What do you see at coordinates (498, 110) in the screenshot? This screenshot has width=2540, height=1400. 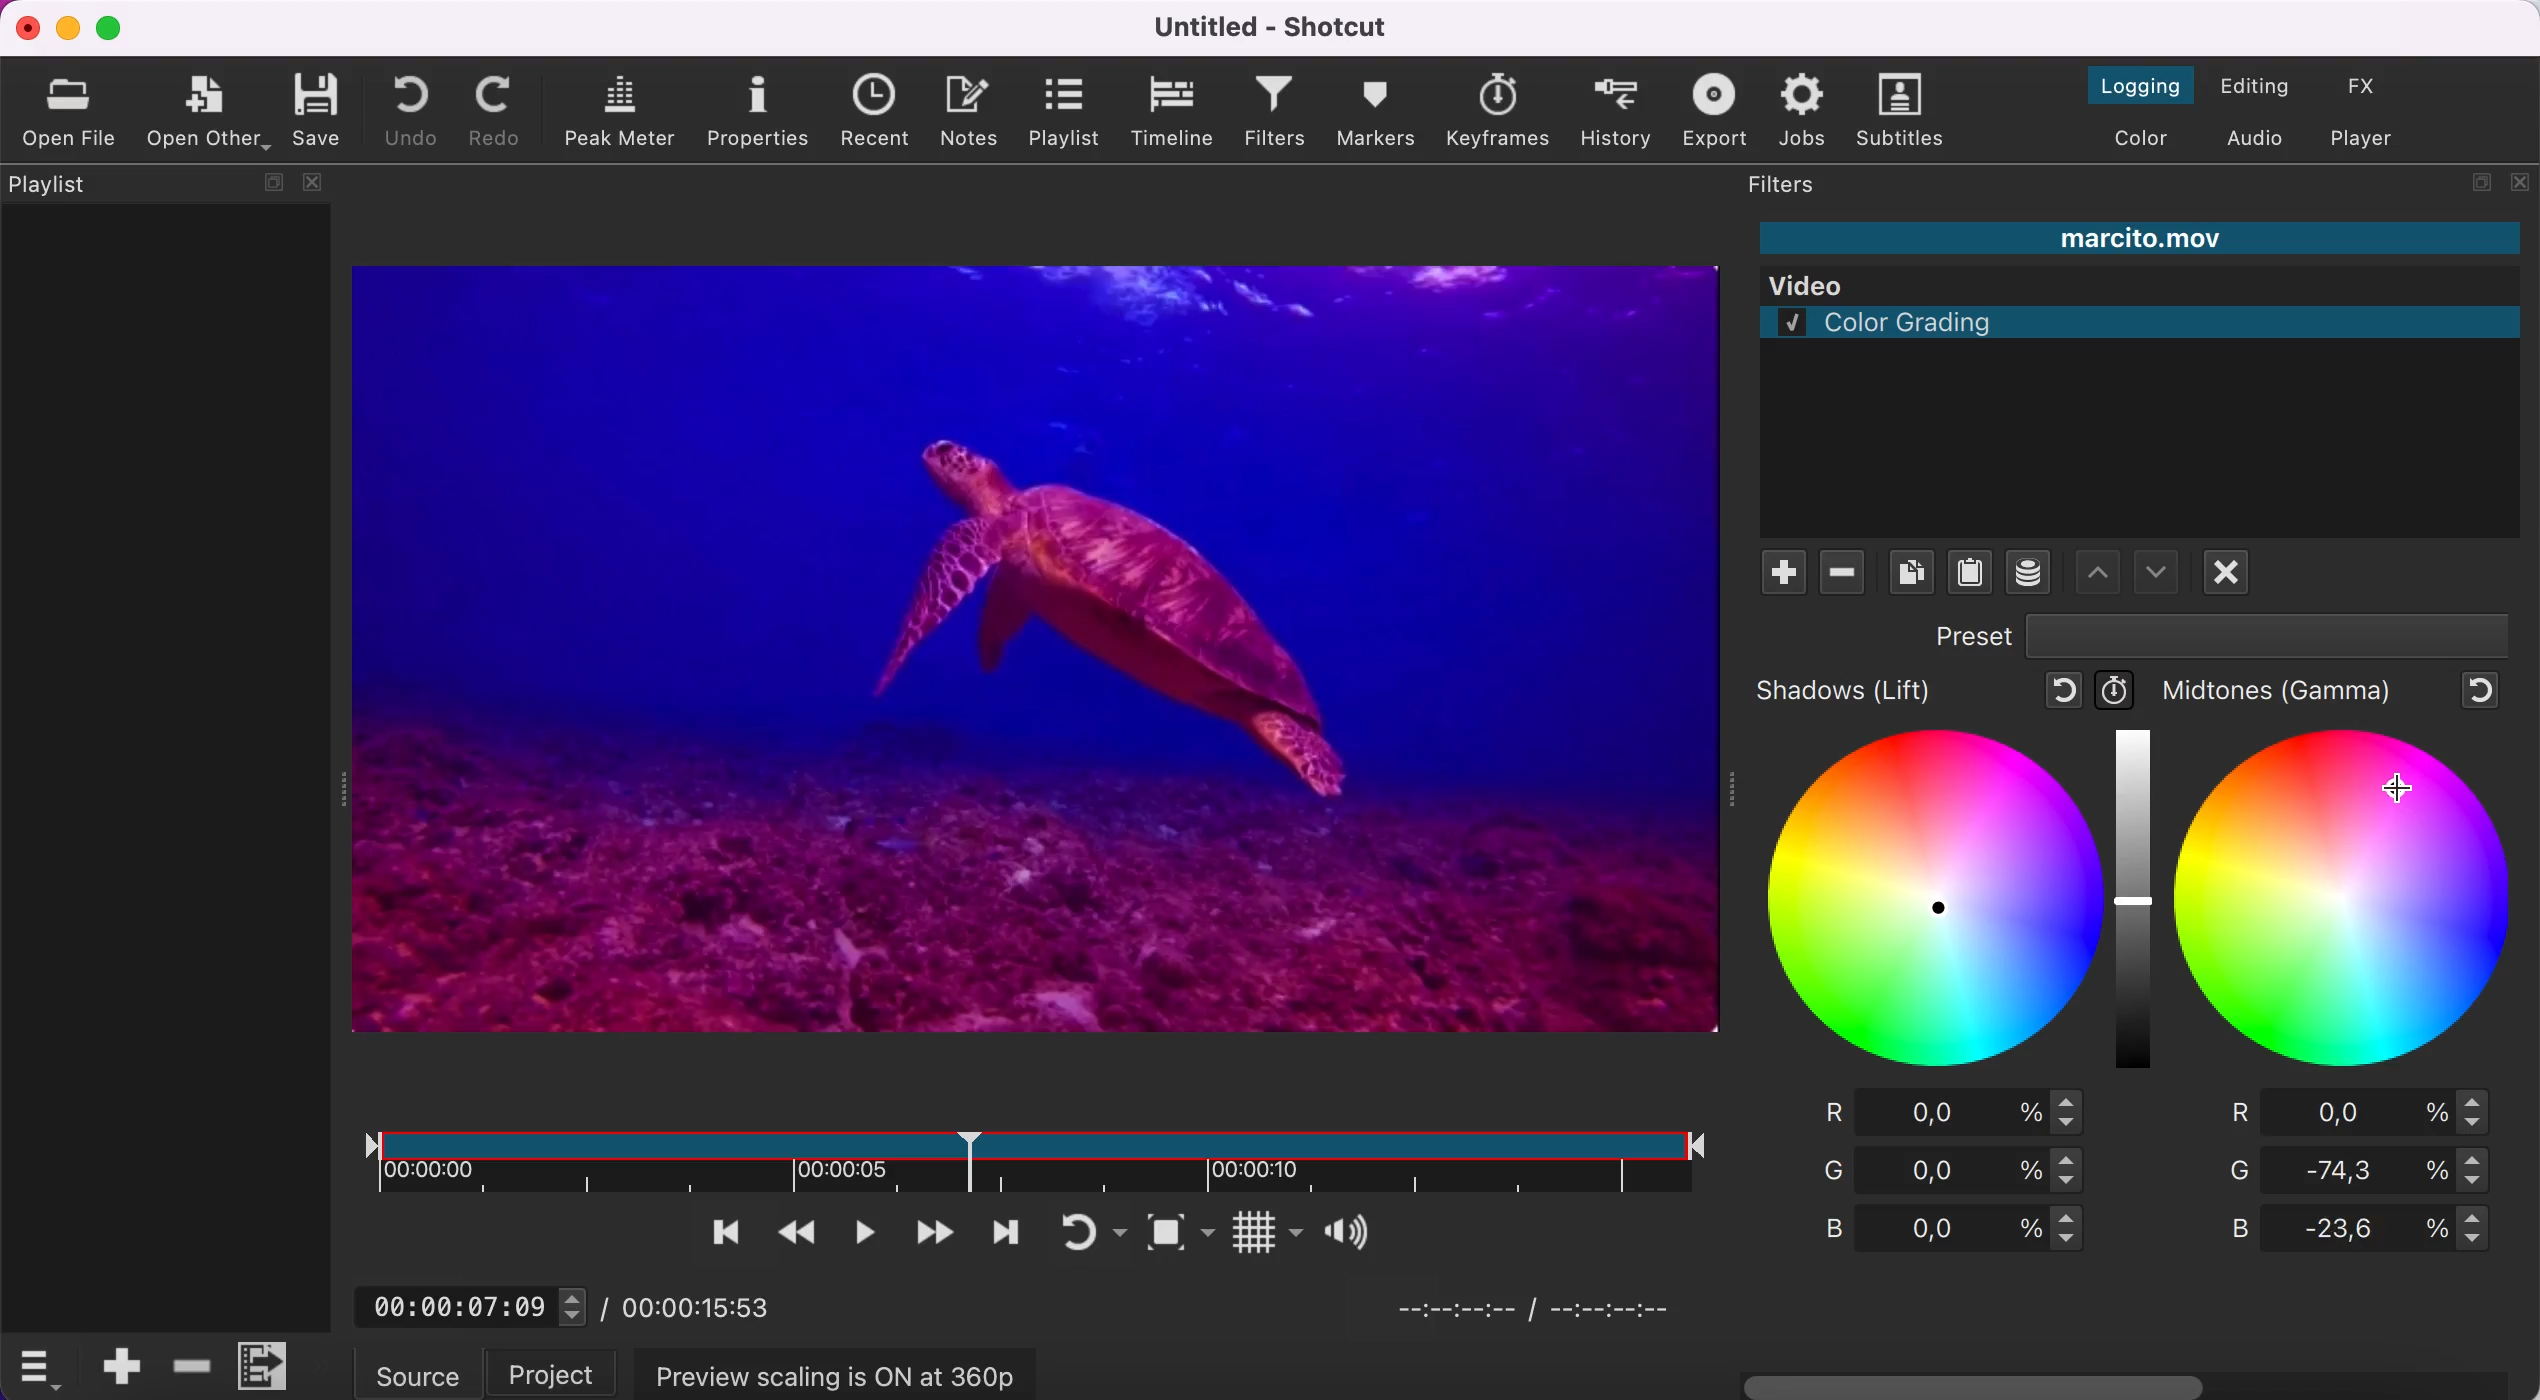 I see `redo` at bounding box center [498, 110].